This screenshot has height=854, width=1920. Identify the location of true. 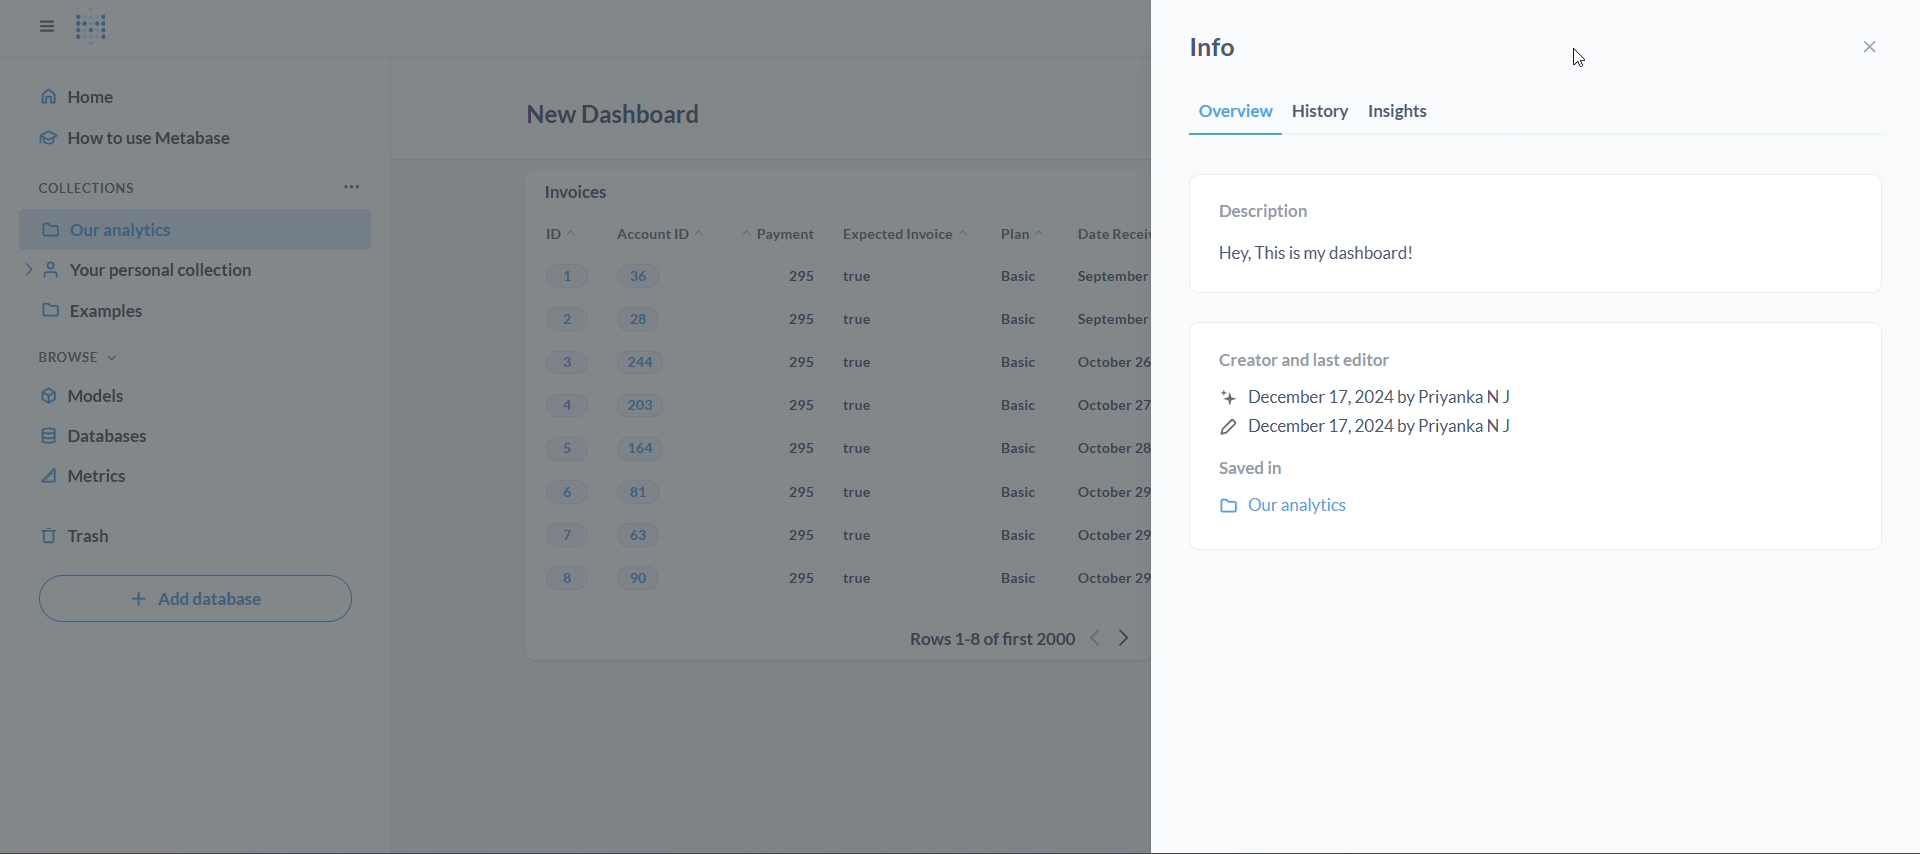
(866, 364).